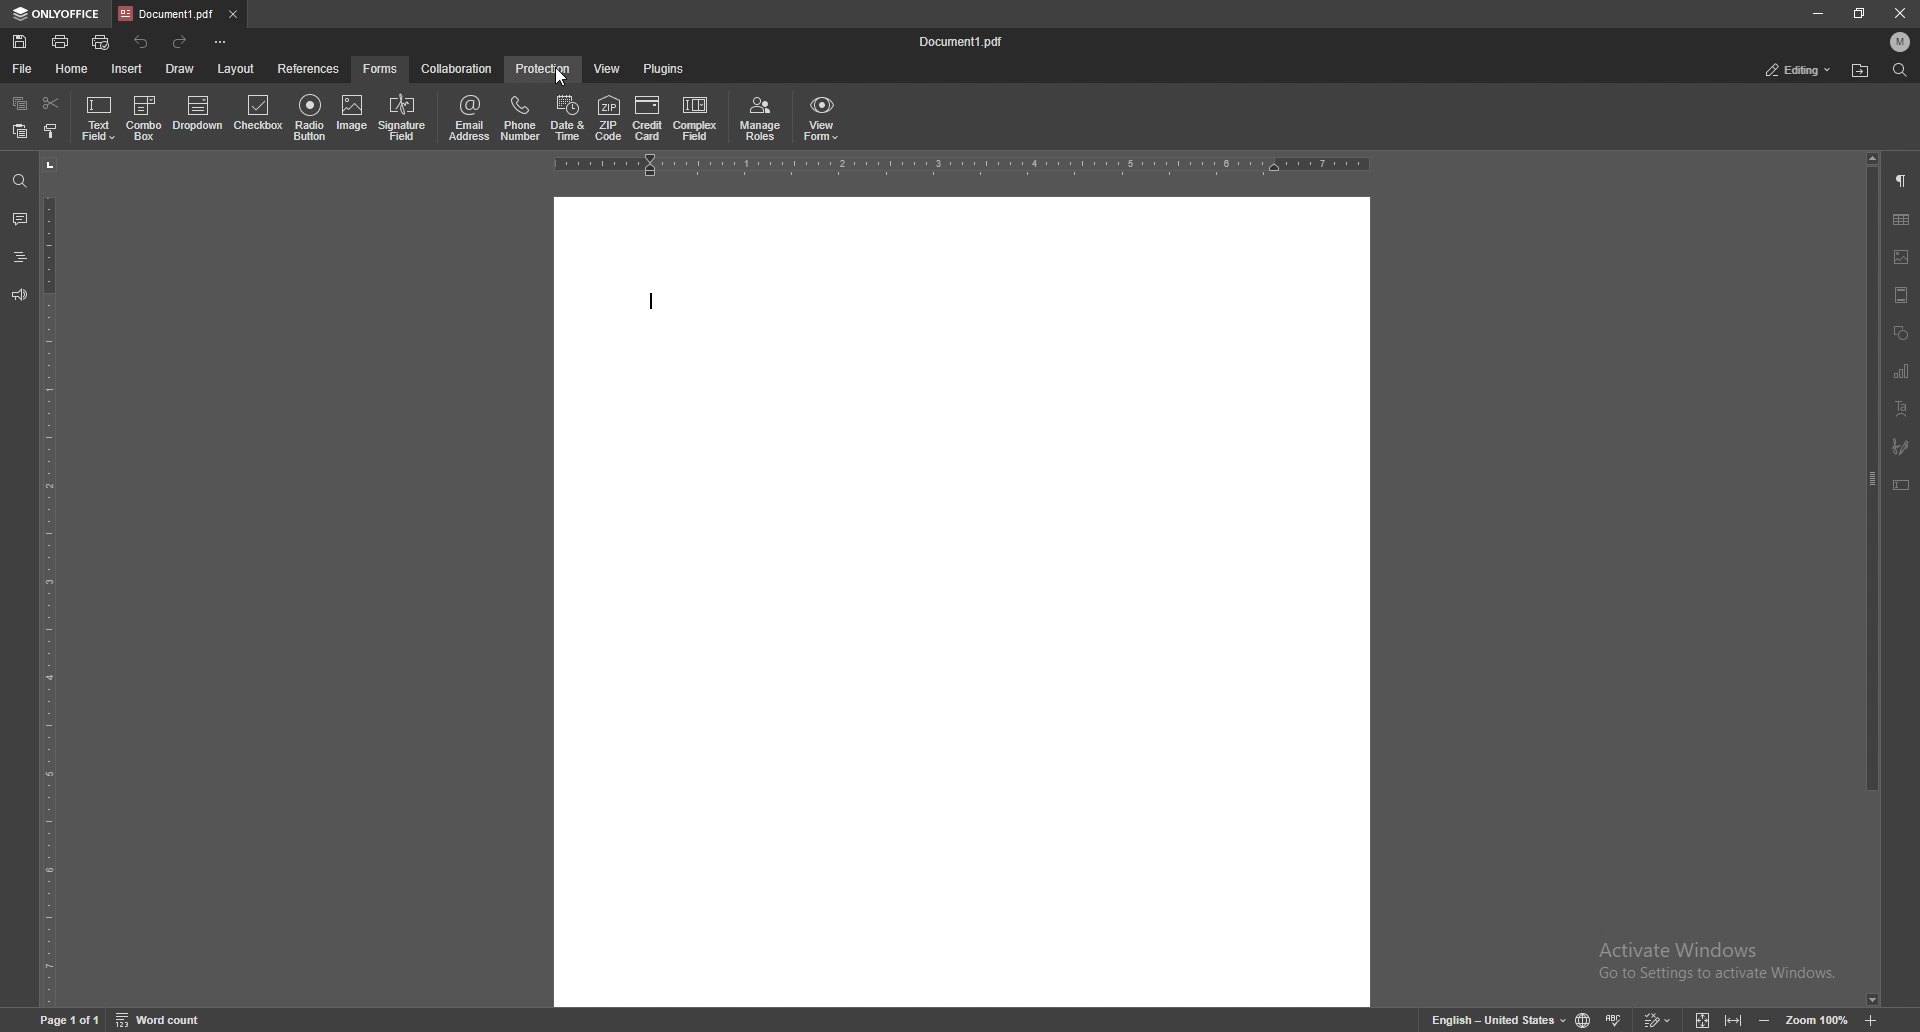 The image size is (1920, 1032). What do you see at coordinates (183, 43) in the screenshot?
I see `redo` at bounding box center [183, 43].